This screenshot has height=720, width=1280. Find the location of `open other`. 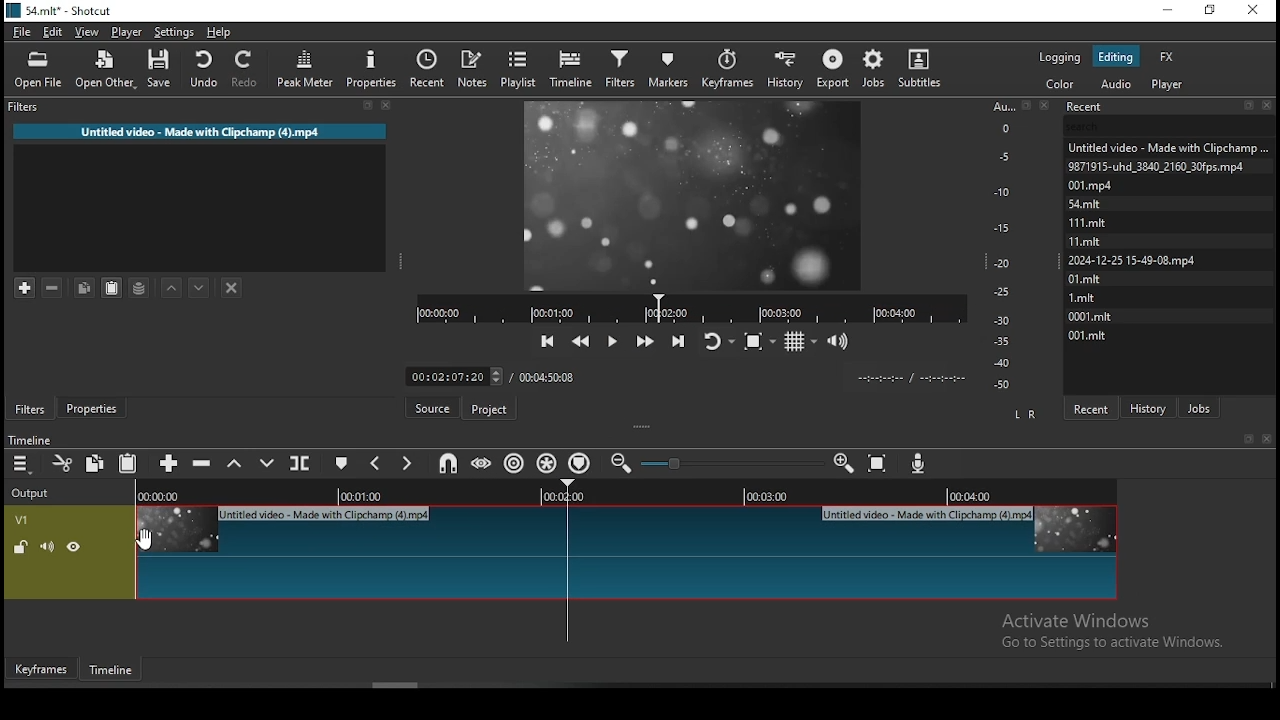

open other is located at coordinates (106, 72).